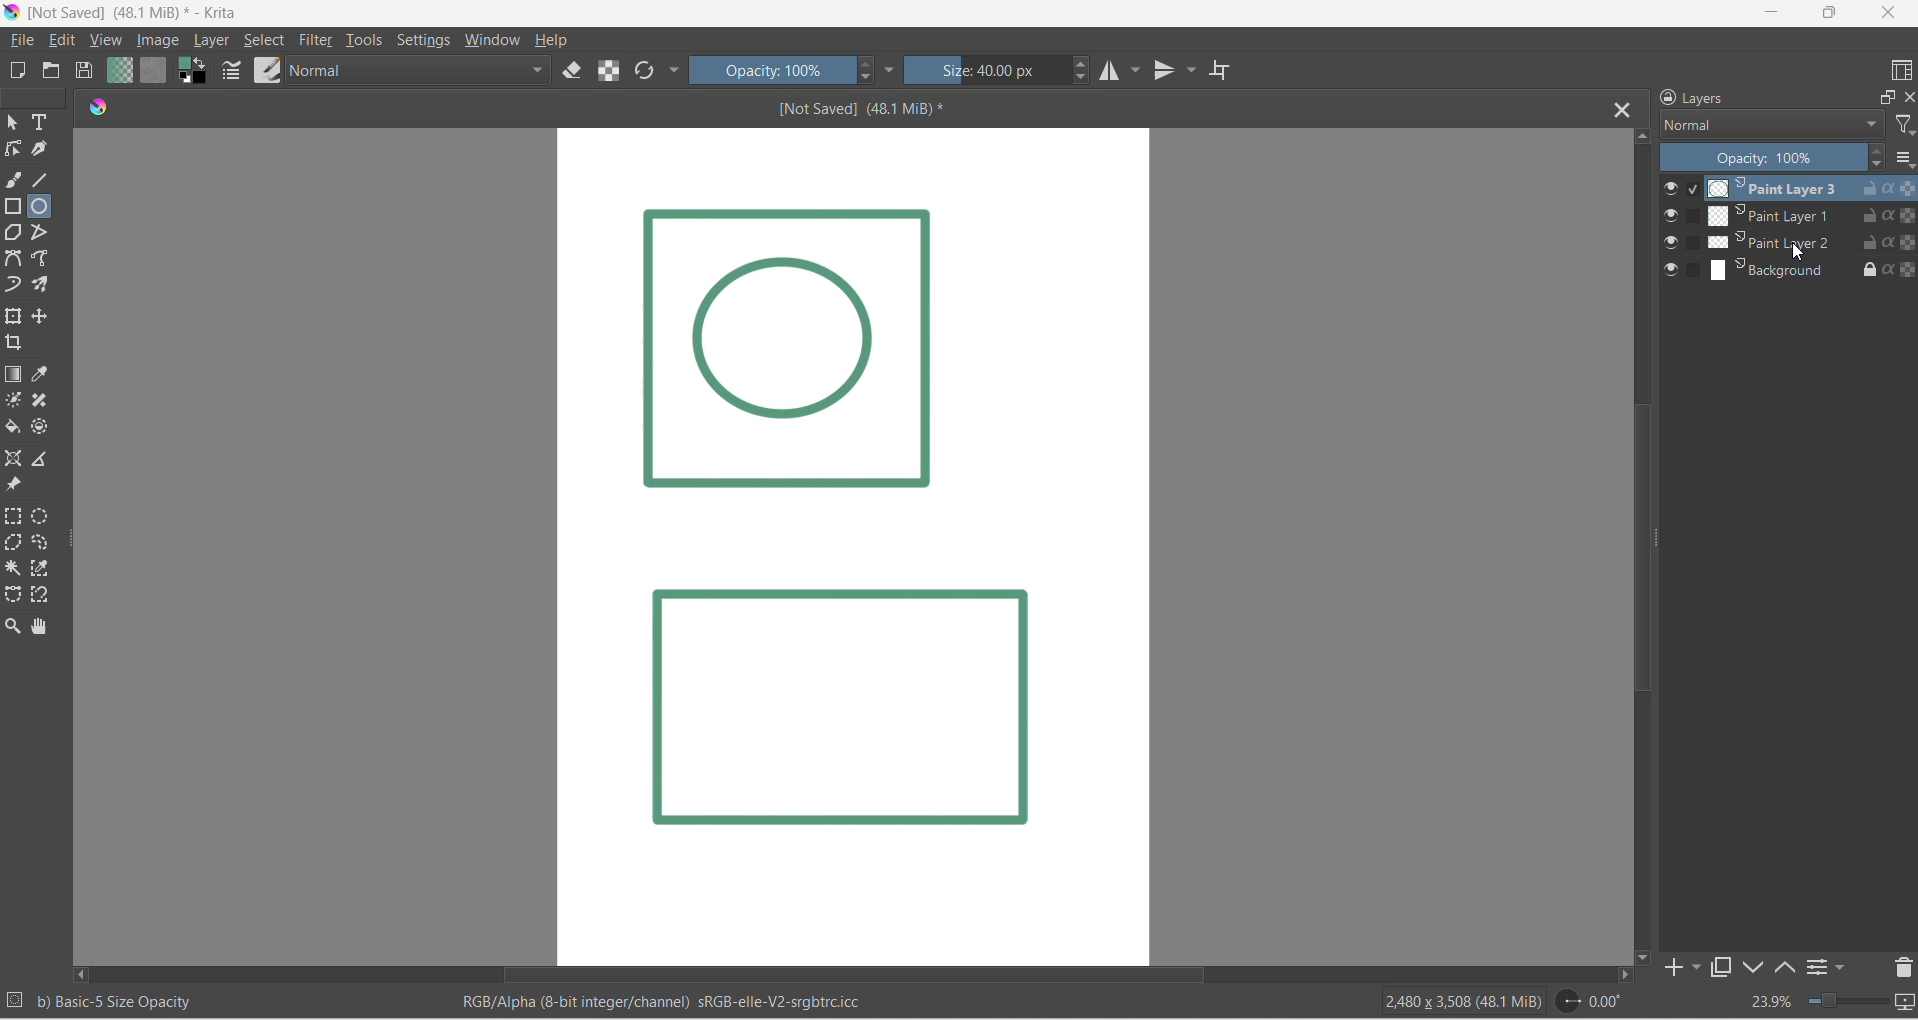  I want to click on edit, so click(61, 41).